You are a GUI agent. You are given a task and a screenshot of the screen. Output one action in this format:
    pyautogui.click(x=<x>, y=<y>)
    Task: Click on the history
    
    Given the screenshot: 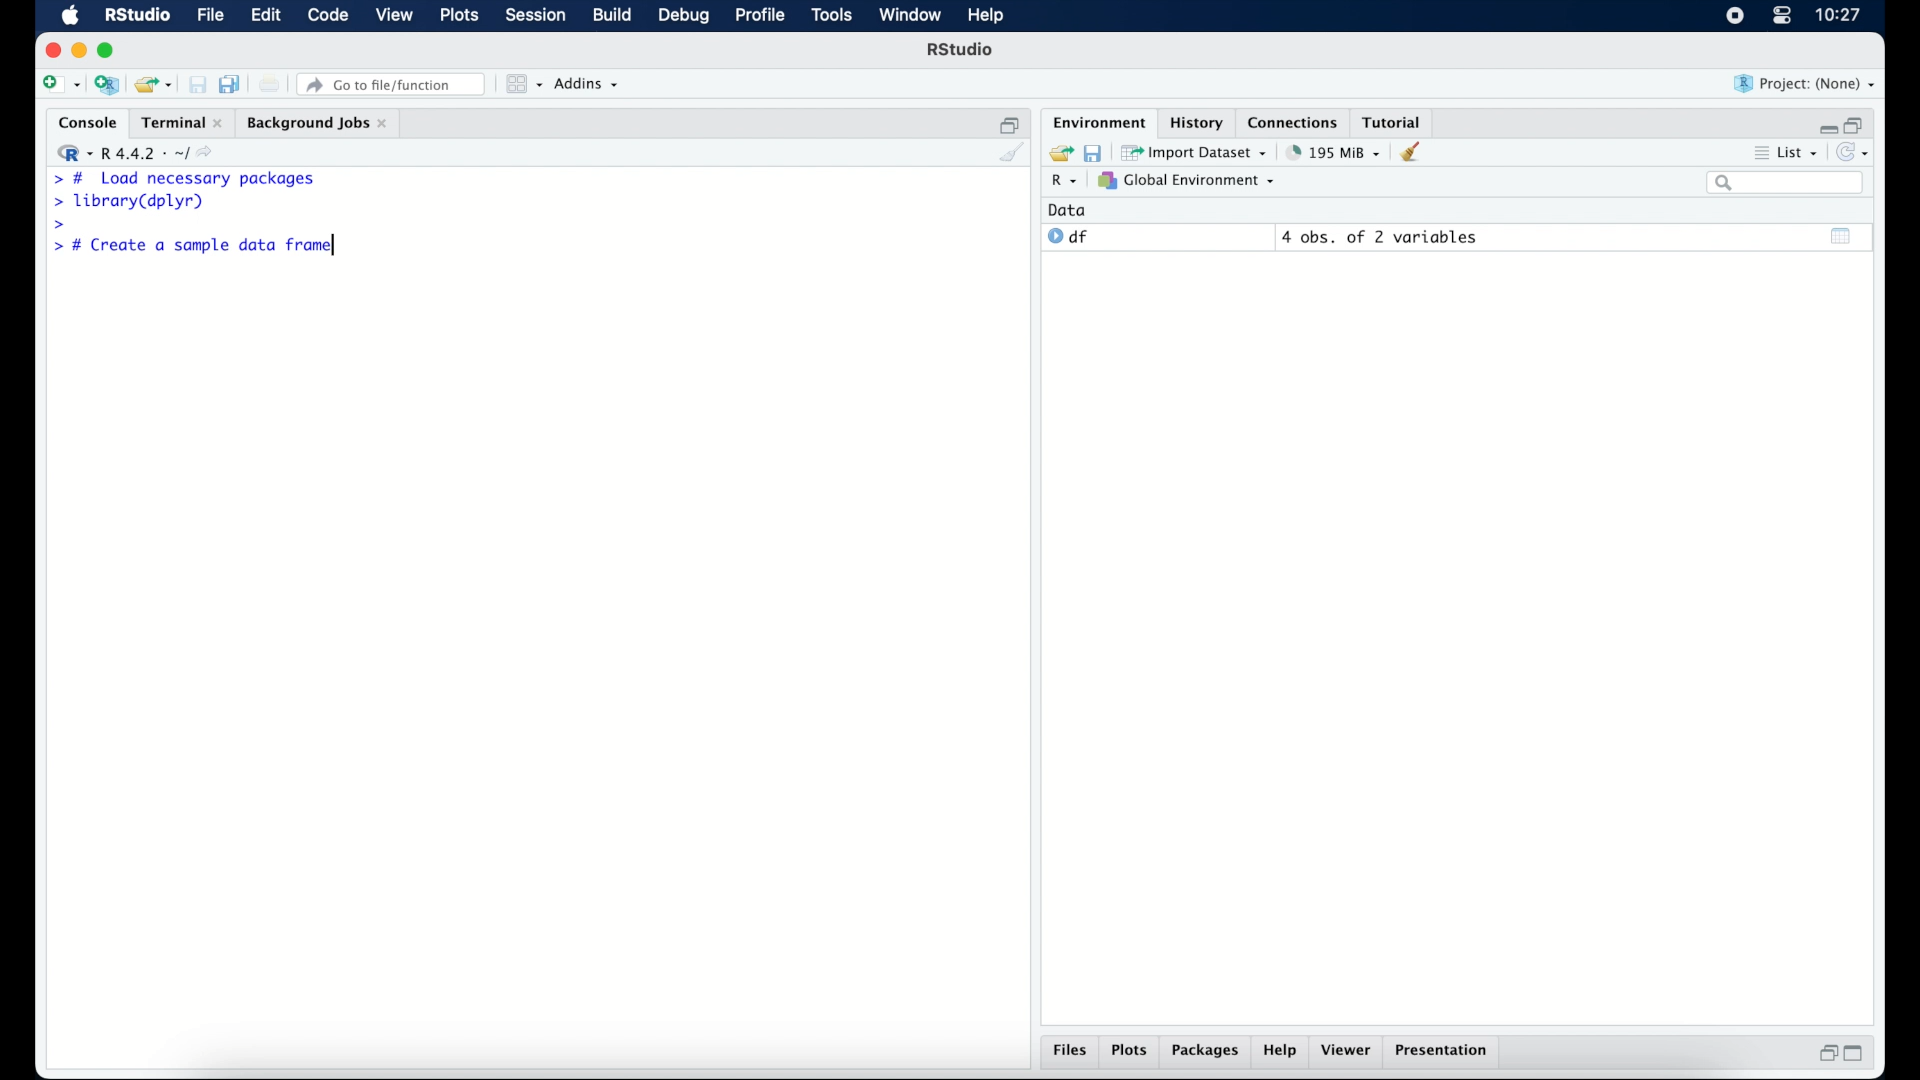 What is the action you would take?
    pyautogui.click(x=1195, y=121)
    